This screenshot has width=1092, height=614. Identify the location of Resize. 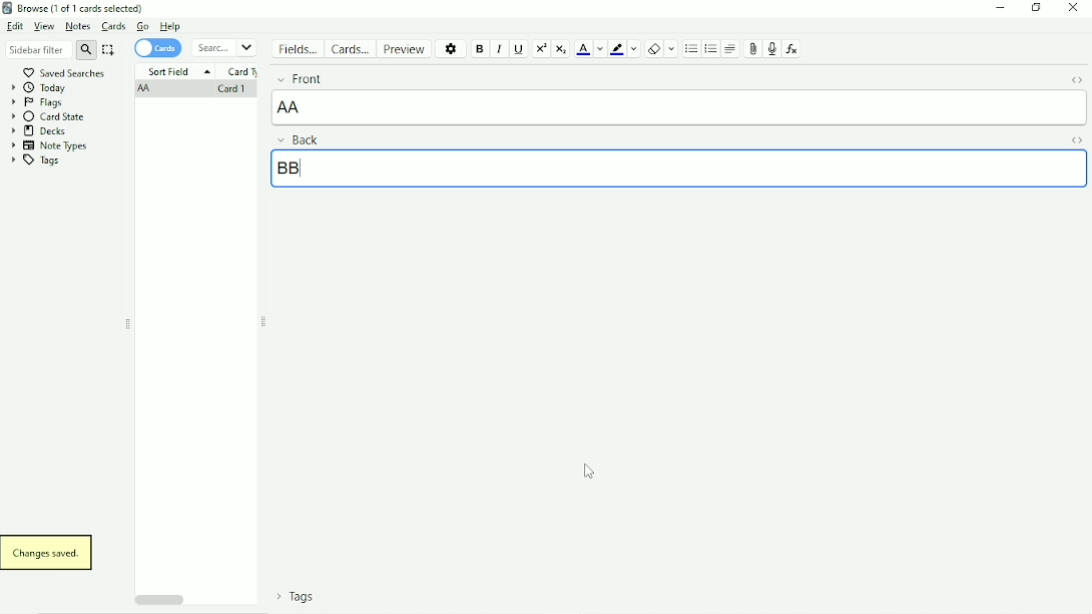
(128, 324).